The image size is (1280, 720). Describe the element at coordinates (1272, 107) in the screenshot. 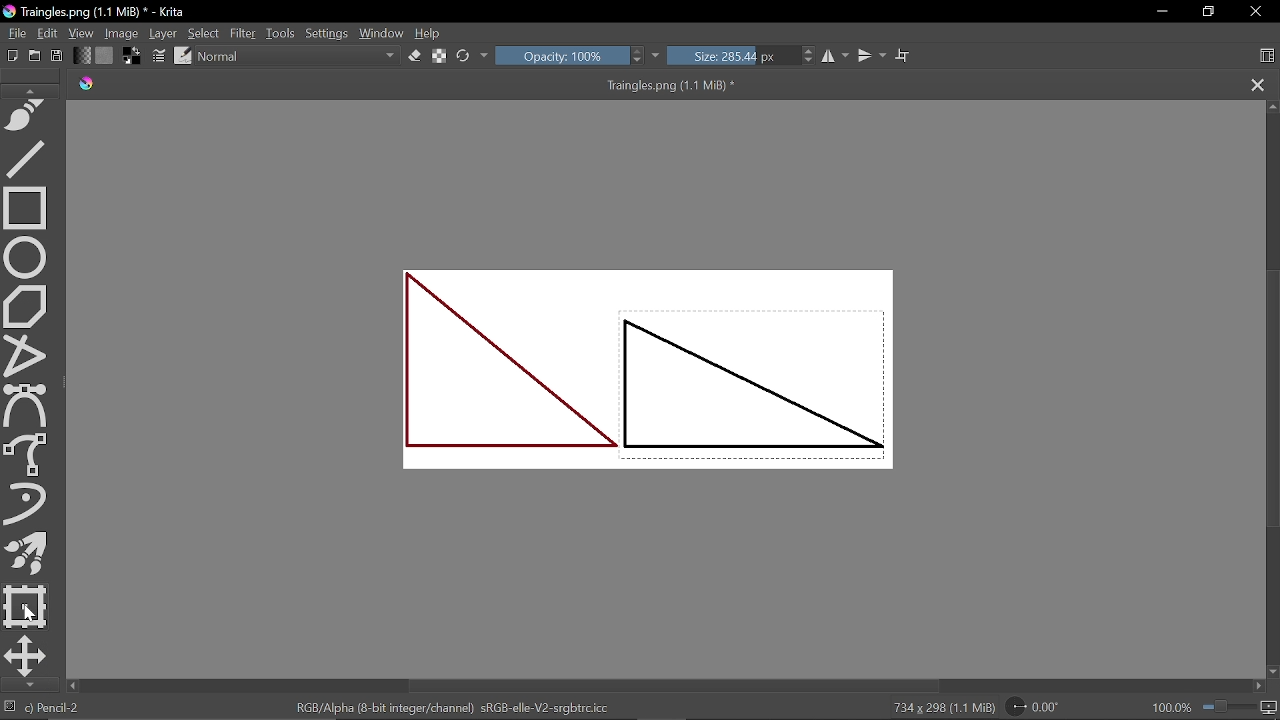

I see `Move up` at that location.